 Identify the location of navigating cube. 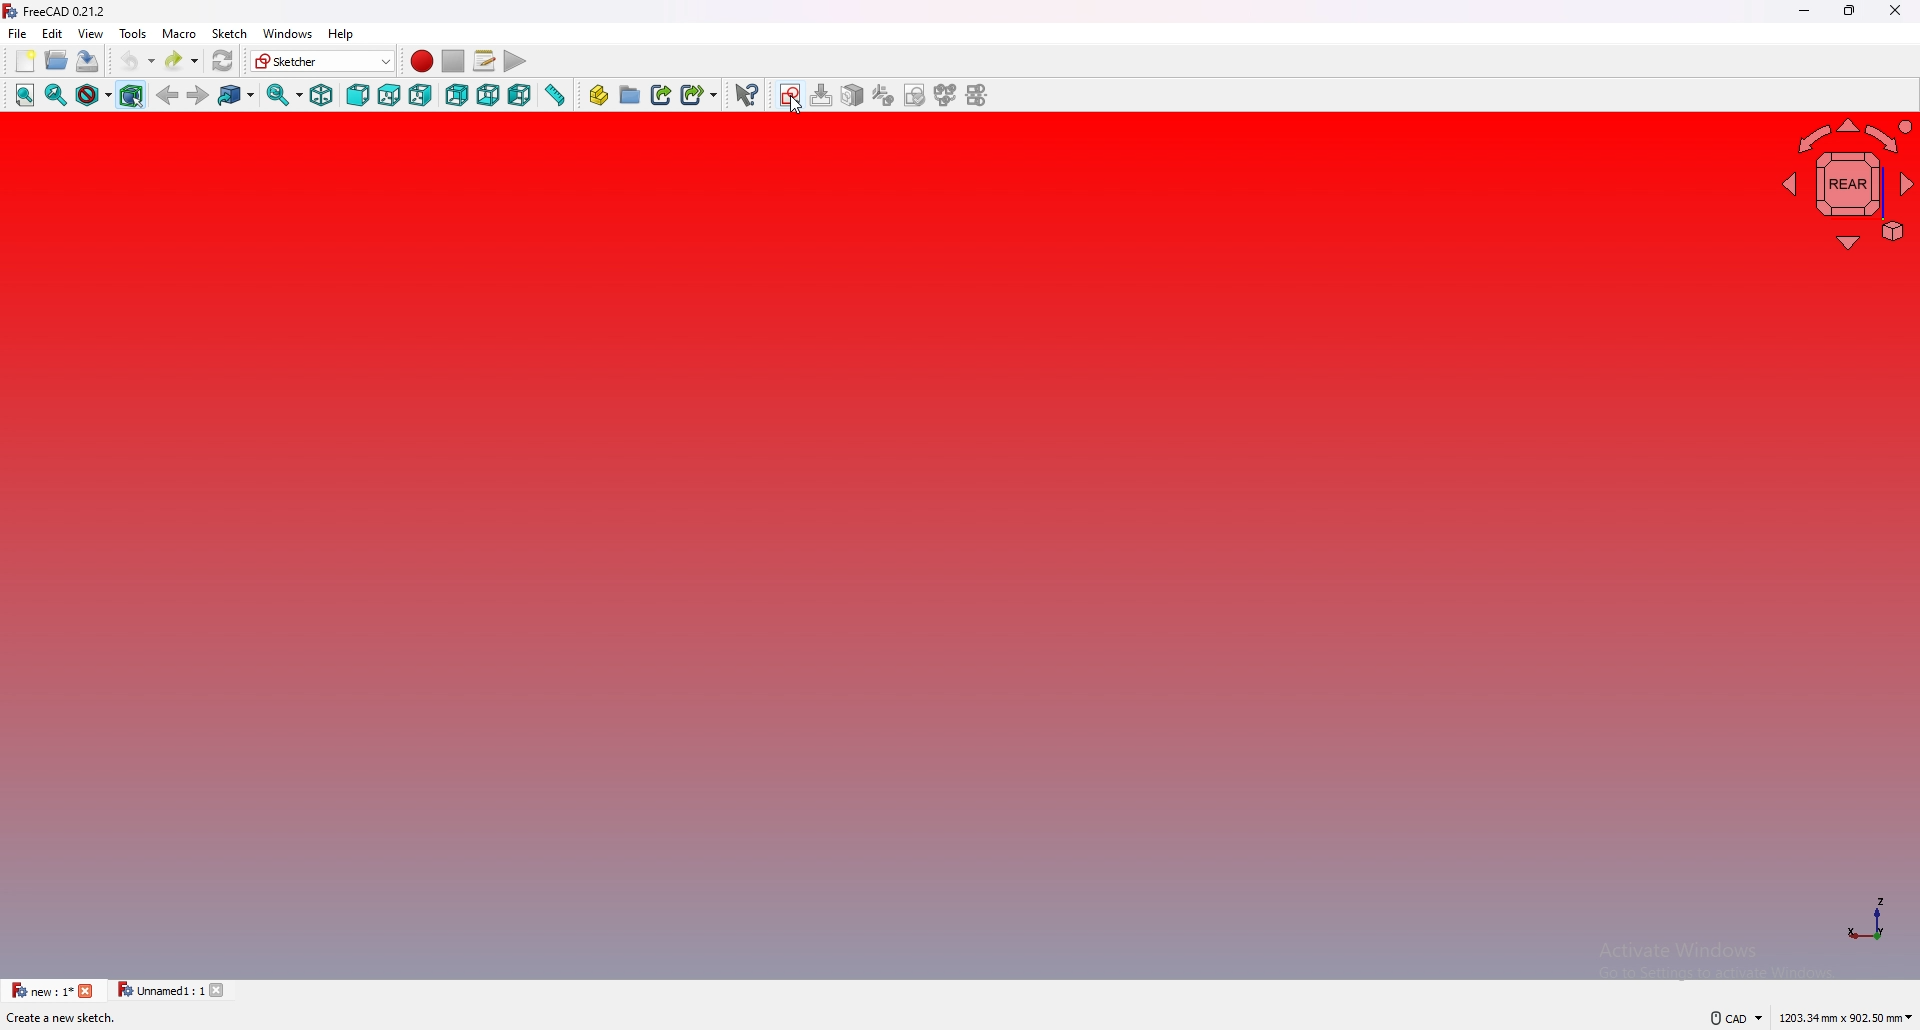
(1843, 184).